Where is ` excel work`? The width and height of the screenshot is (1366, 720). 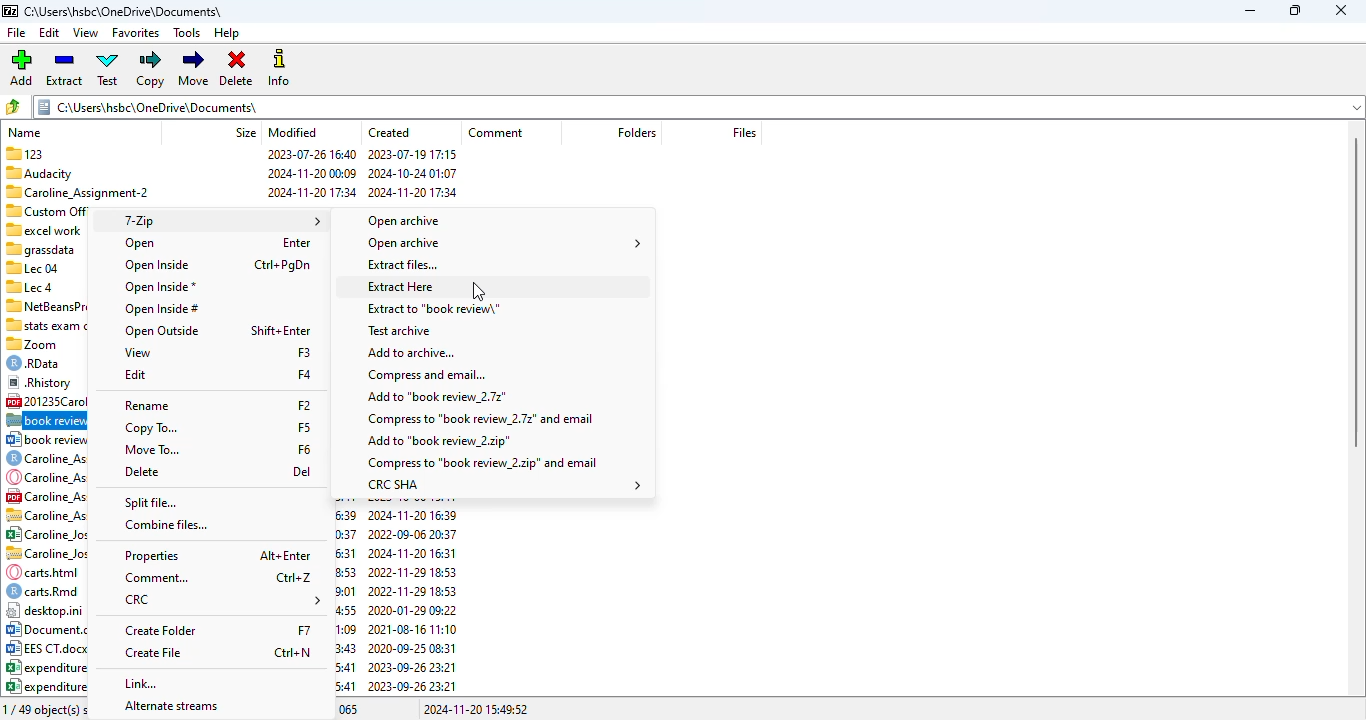
 excel work is located at coordinates (45, 228).